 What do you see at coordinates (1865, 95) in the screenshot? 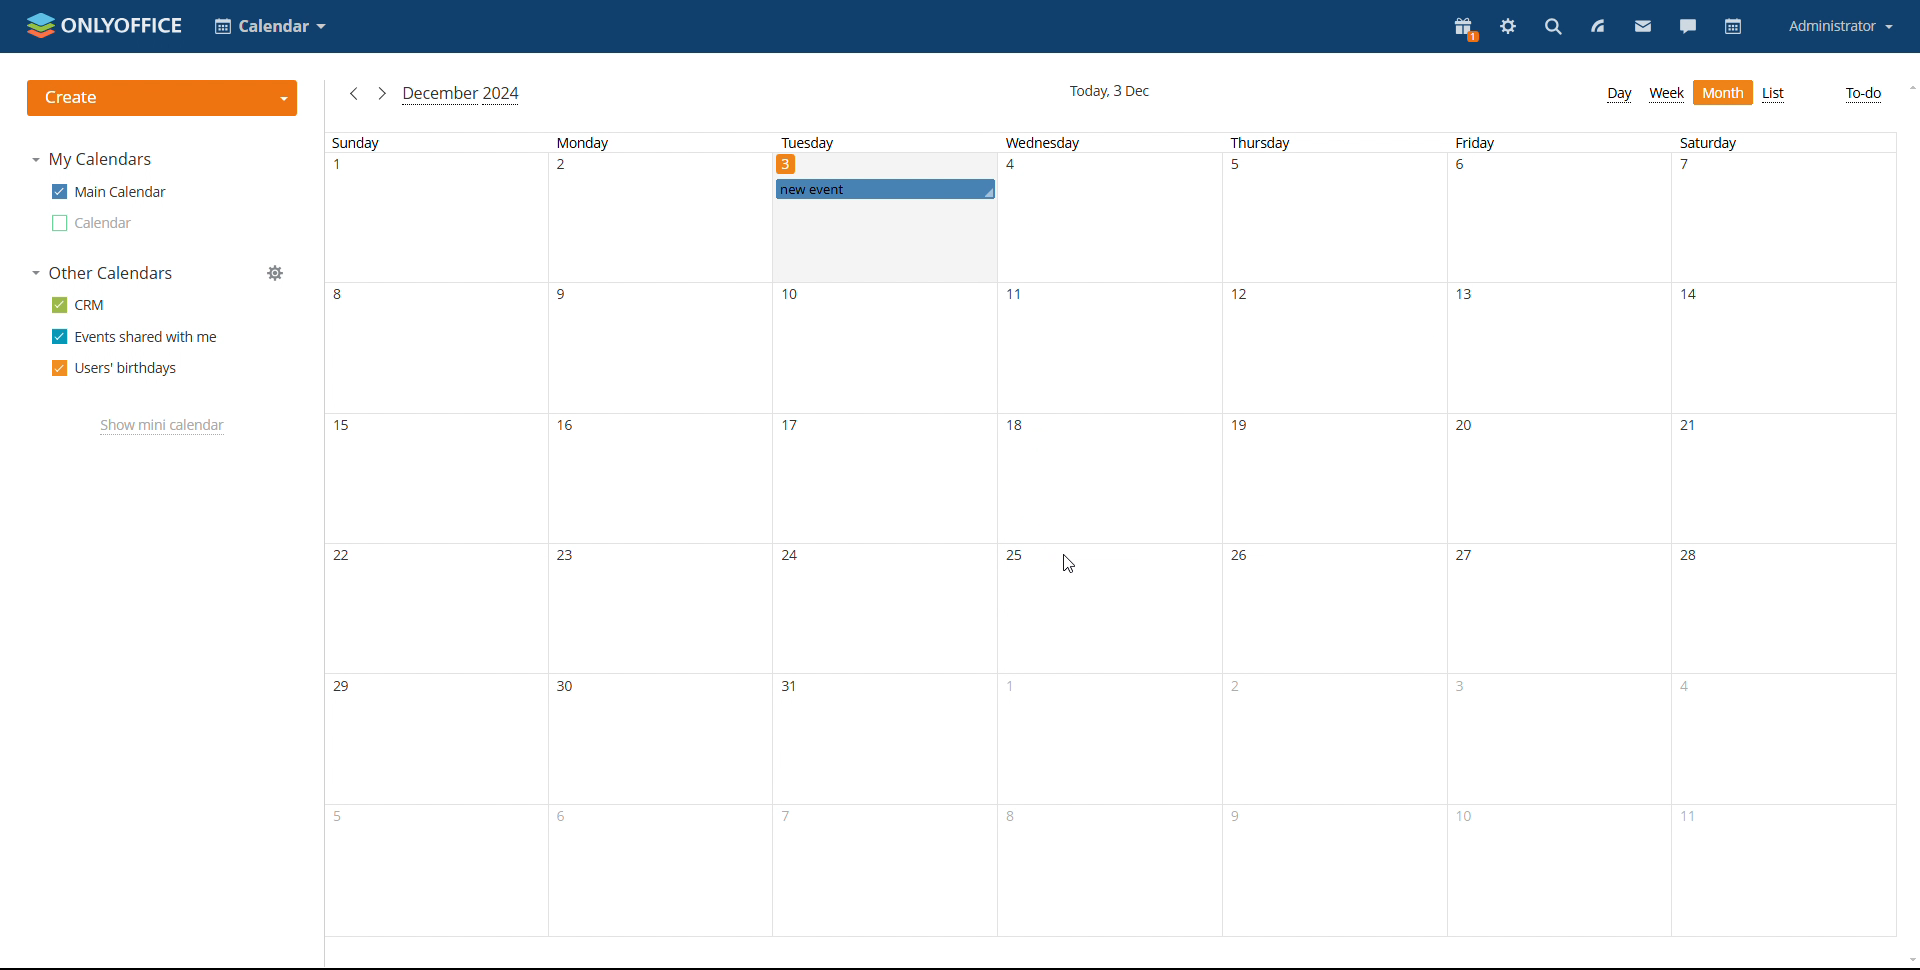
I see `to-do` at bounding box center [1865, 95].